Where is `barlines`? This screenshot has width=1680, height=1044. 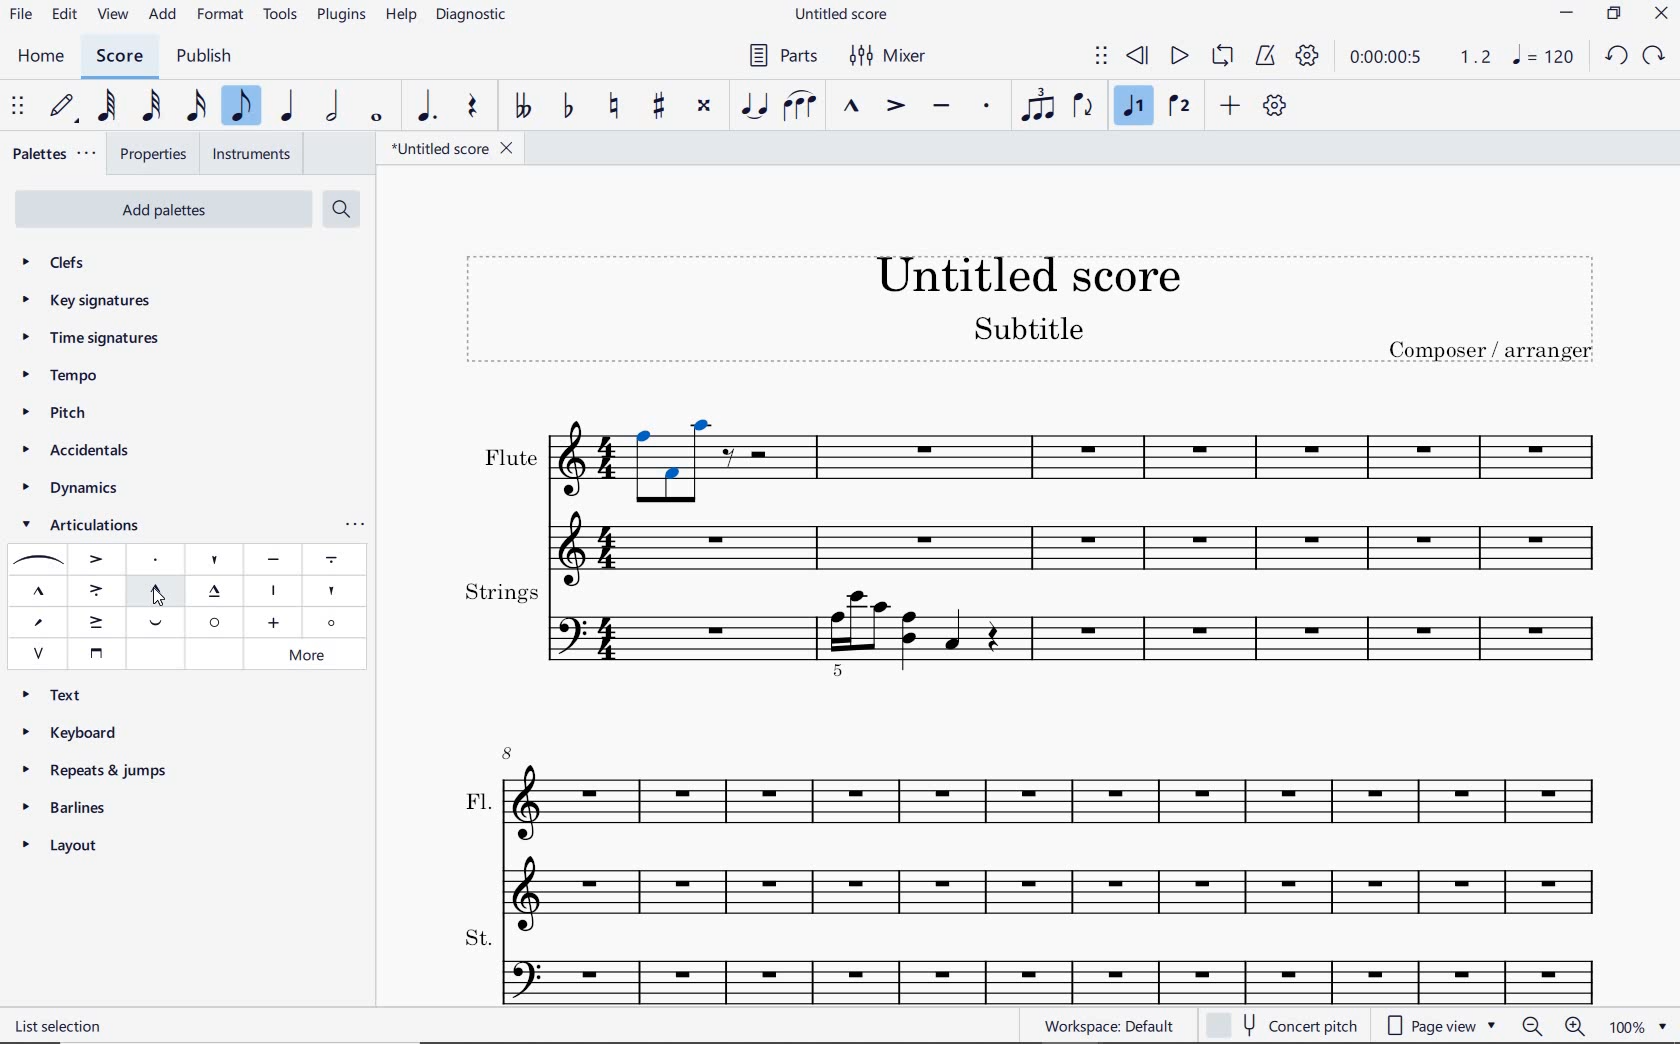
barlines is located at coordinates (72, 808).